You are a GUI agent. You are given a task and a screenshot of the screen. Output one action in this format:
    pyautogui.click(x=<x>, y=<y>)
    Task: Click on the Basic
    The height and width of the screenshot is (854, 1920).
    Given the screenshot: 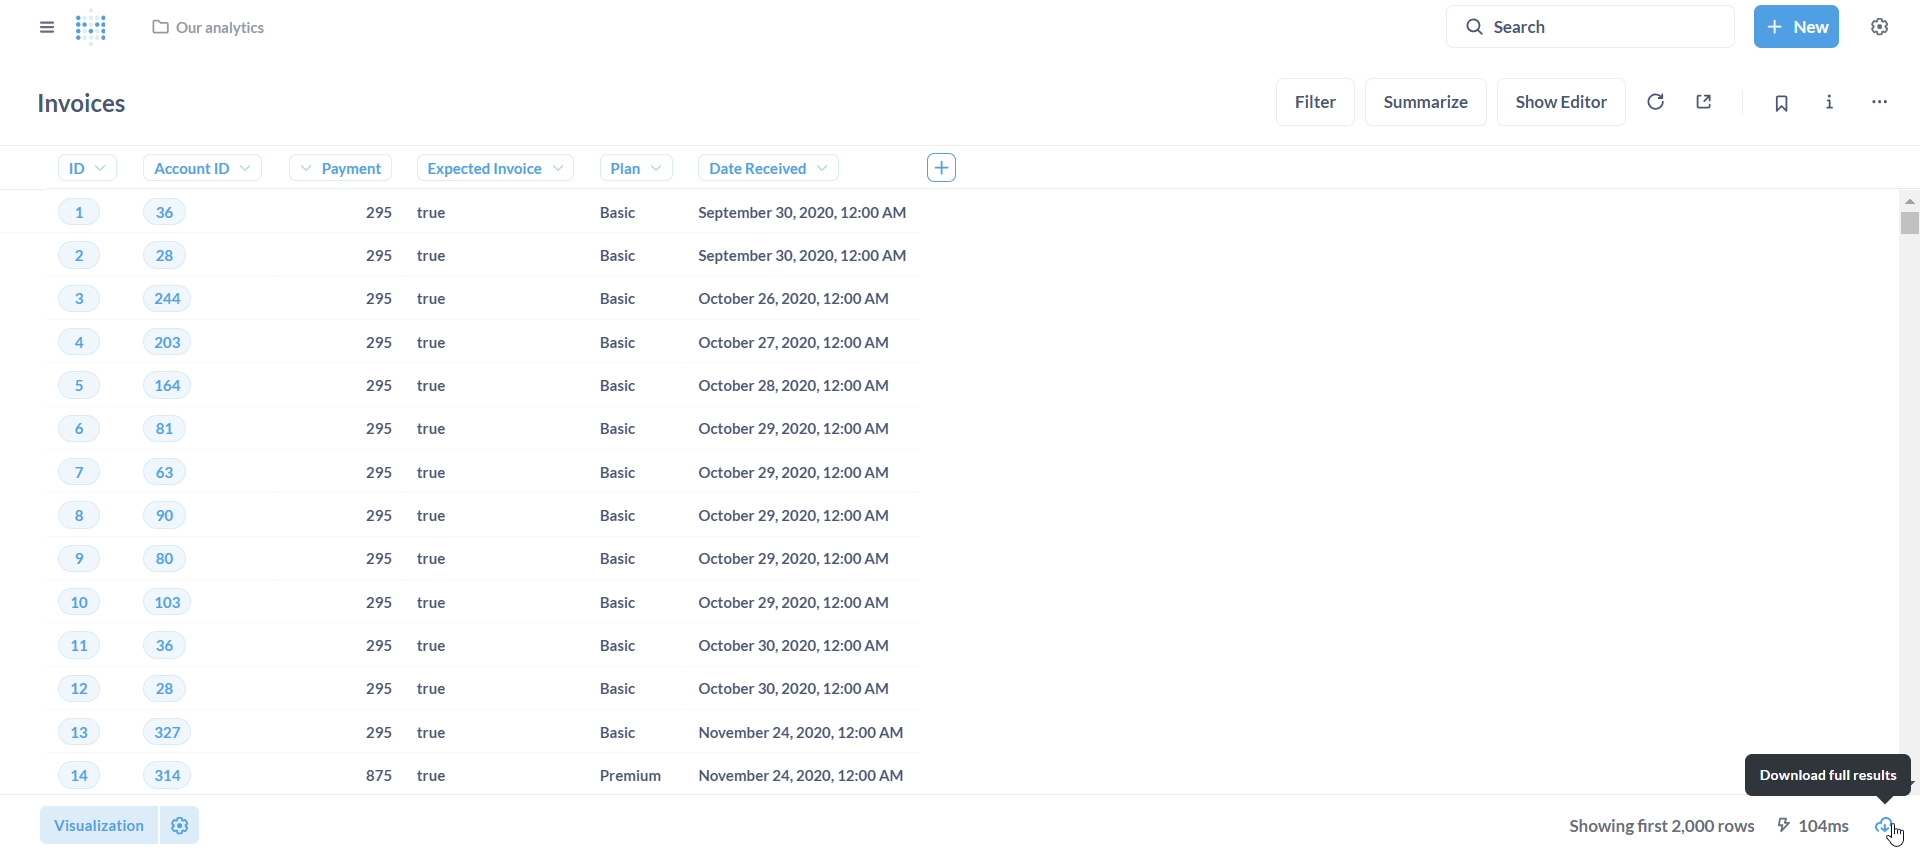 What is the action you would take?
    pyautogui.click(x=604, y=386)
    